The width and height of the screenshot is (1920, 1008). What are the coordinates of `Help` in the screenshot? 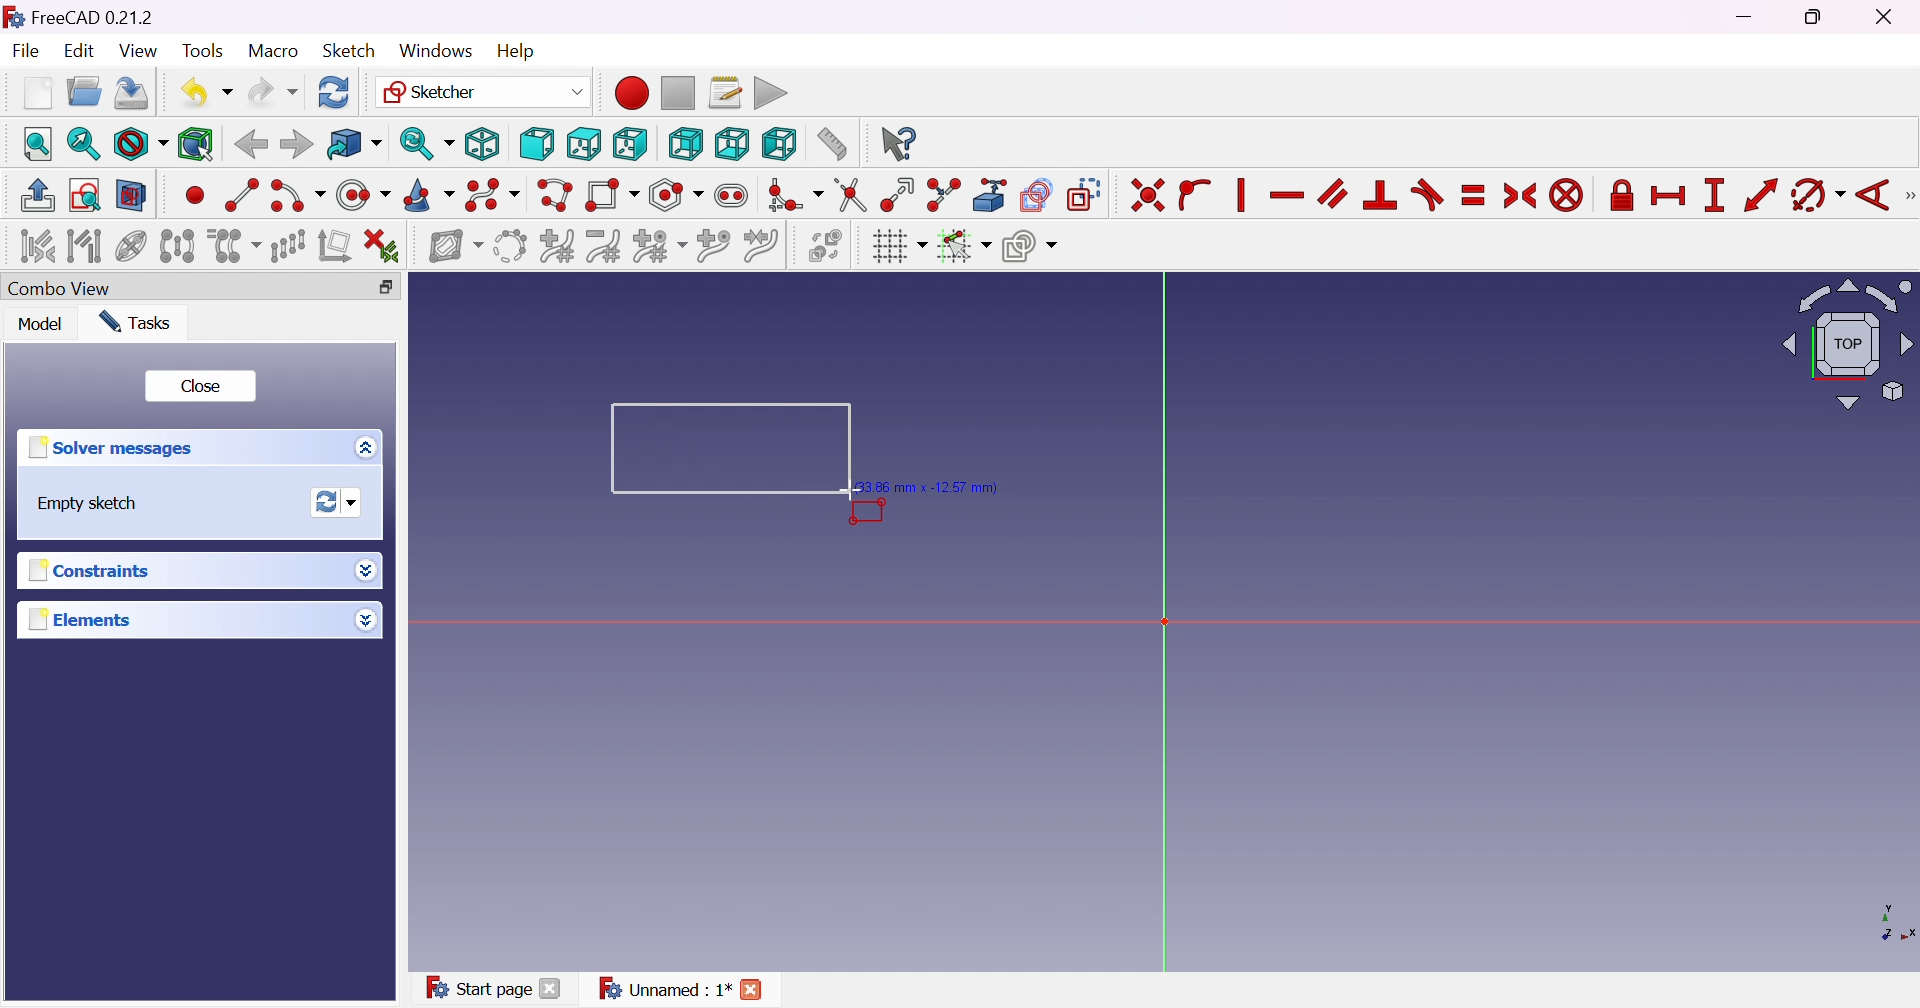 It's located at (517, 51).